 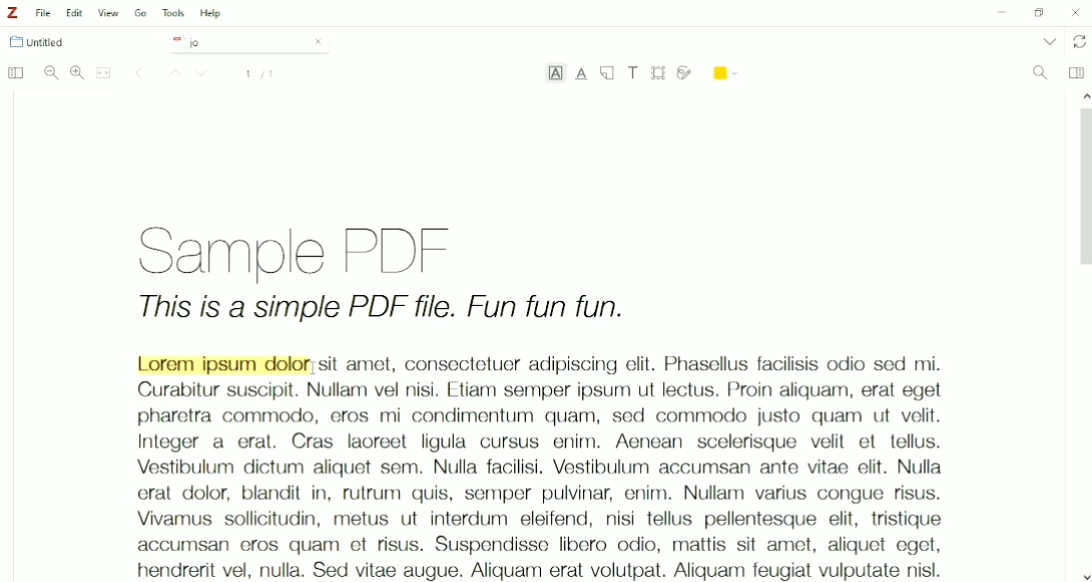 What do you see at coordinates (1038, 13) in the screenshot?
I see `Restore down` at bounding box center [1038, 13].